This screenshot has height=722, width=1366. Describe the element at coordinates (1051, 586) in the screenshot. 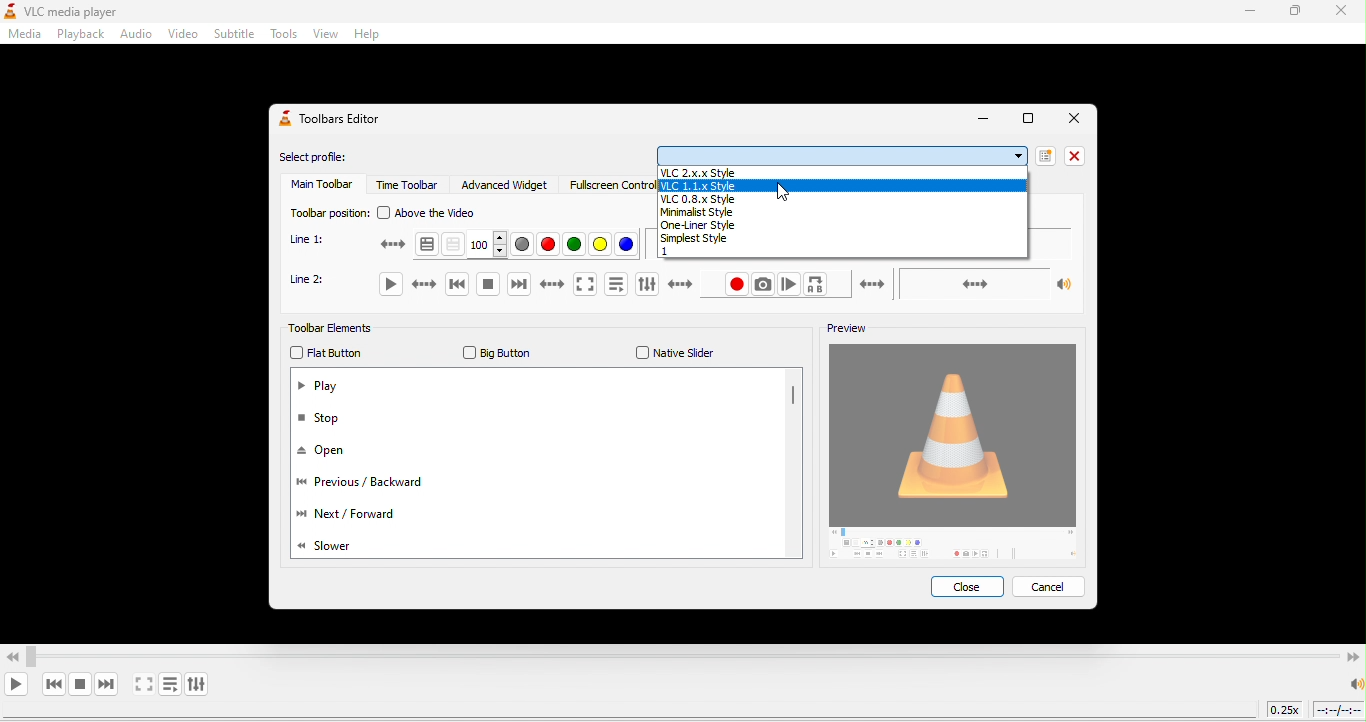

I see `cancel` at that location.